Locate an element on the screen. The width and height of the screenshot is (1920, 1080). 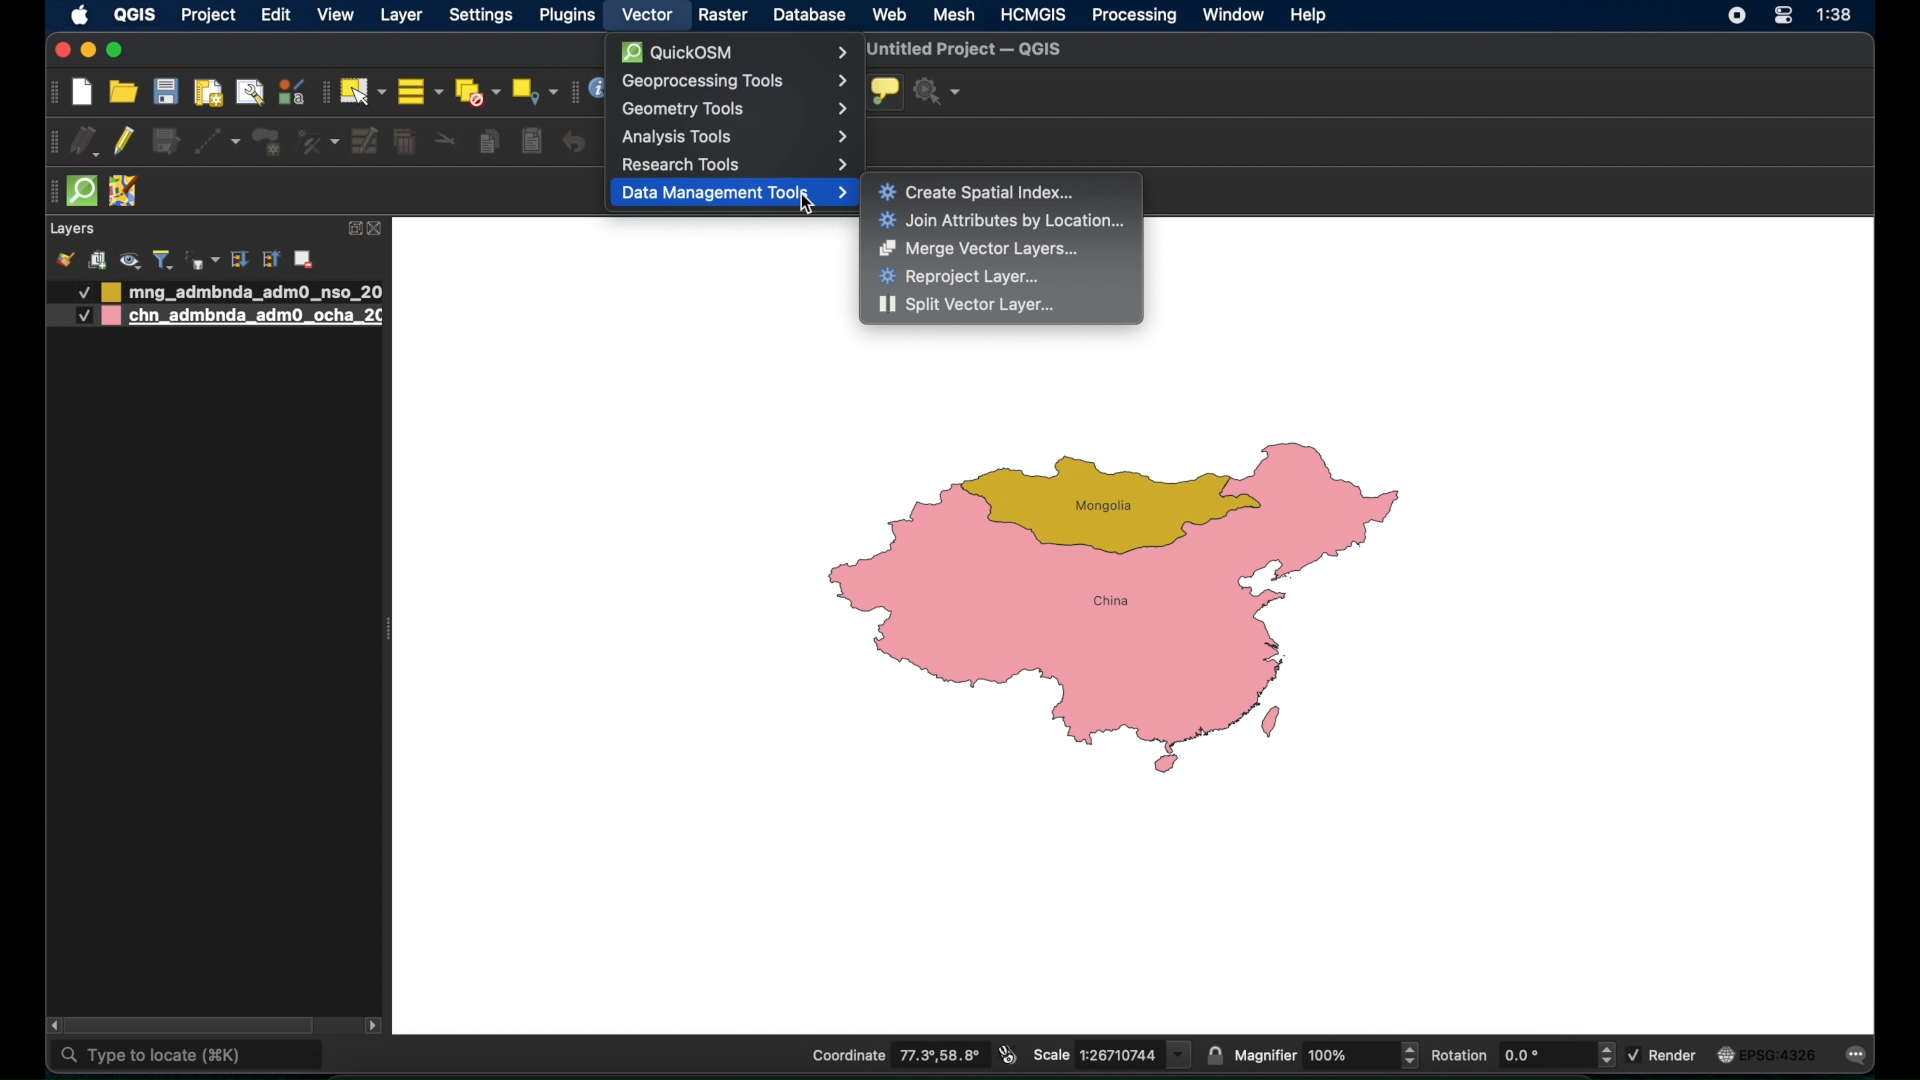
Data Management Tools is located at coordinates (735, 192).